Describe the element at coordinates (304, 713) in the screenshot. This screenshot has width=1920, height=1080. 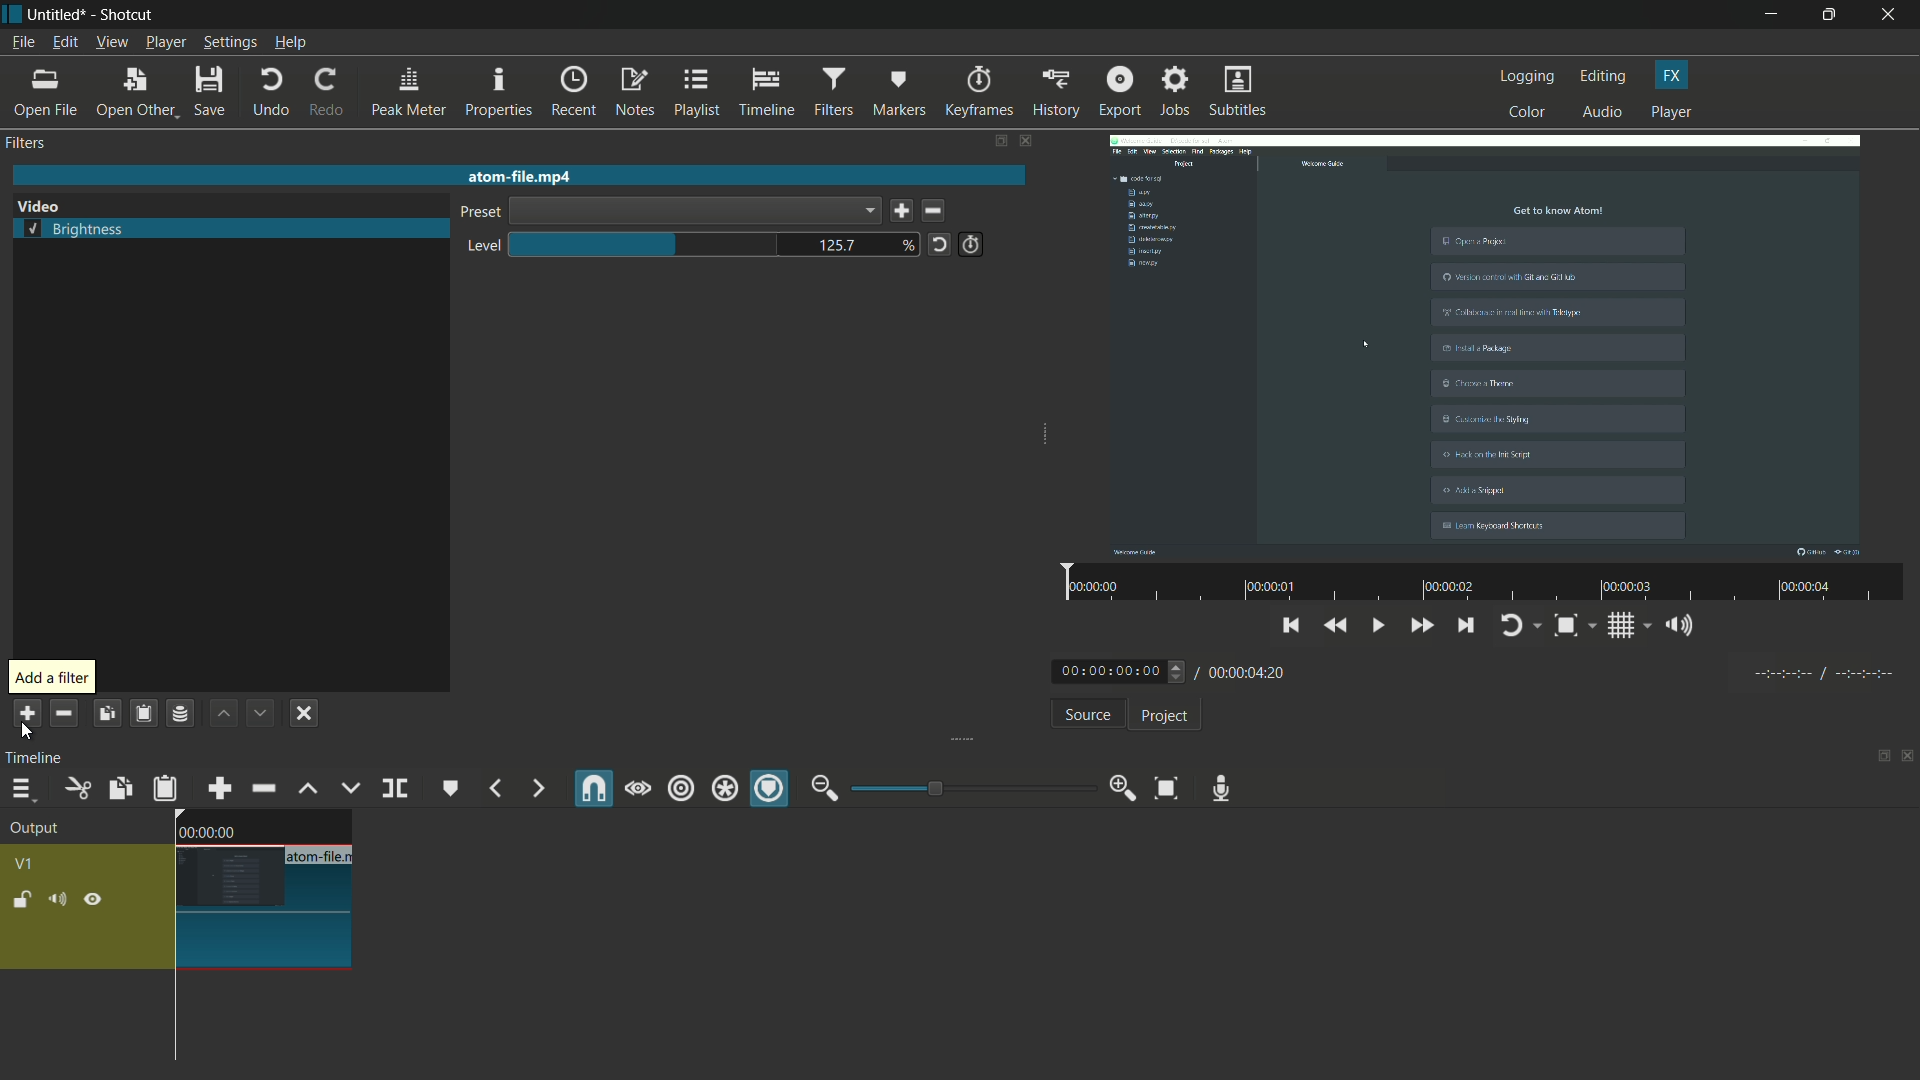
I see `deselect the filter` at that location.